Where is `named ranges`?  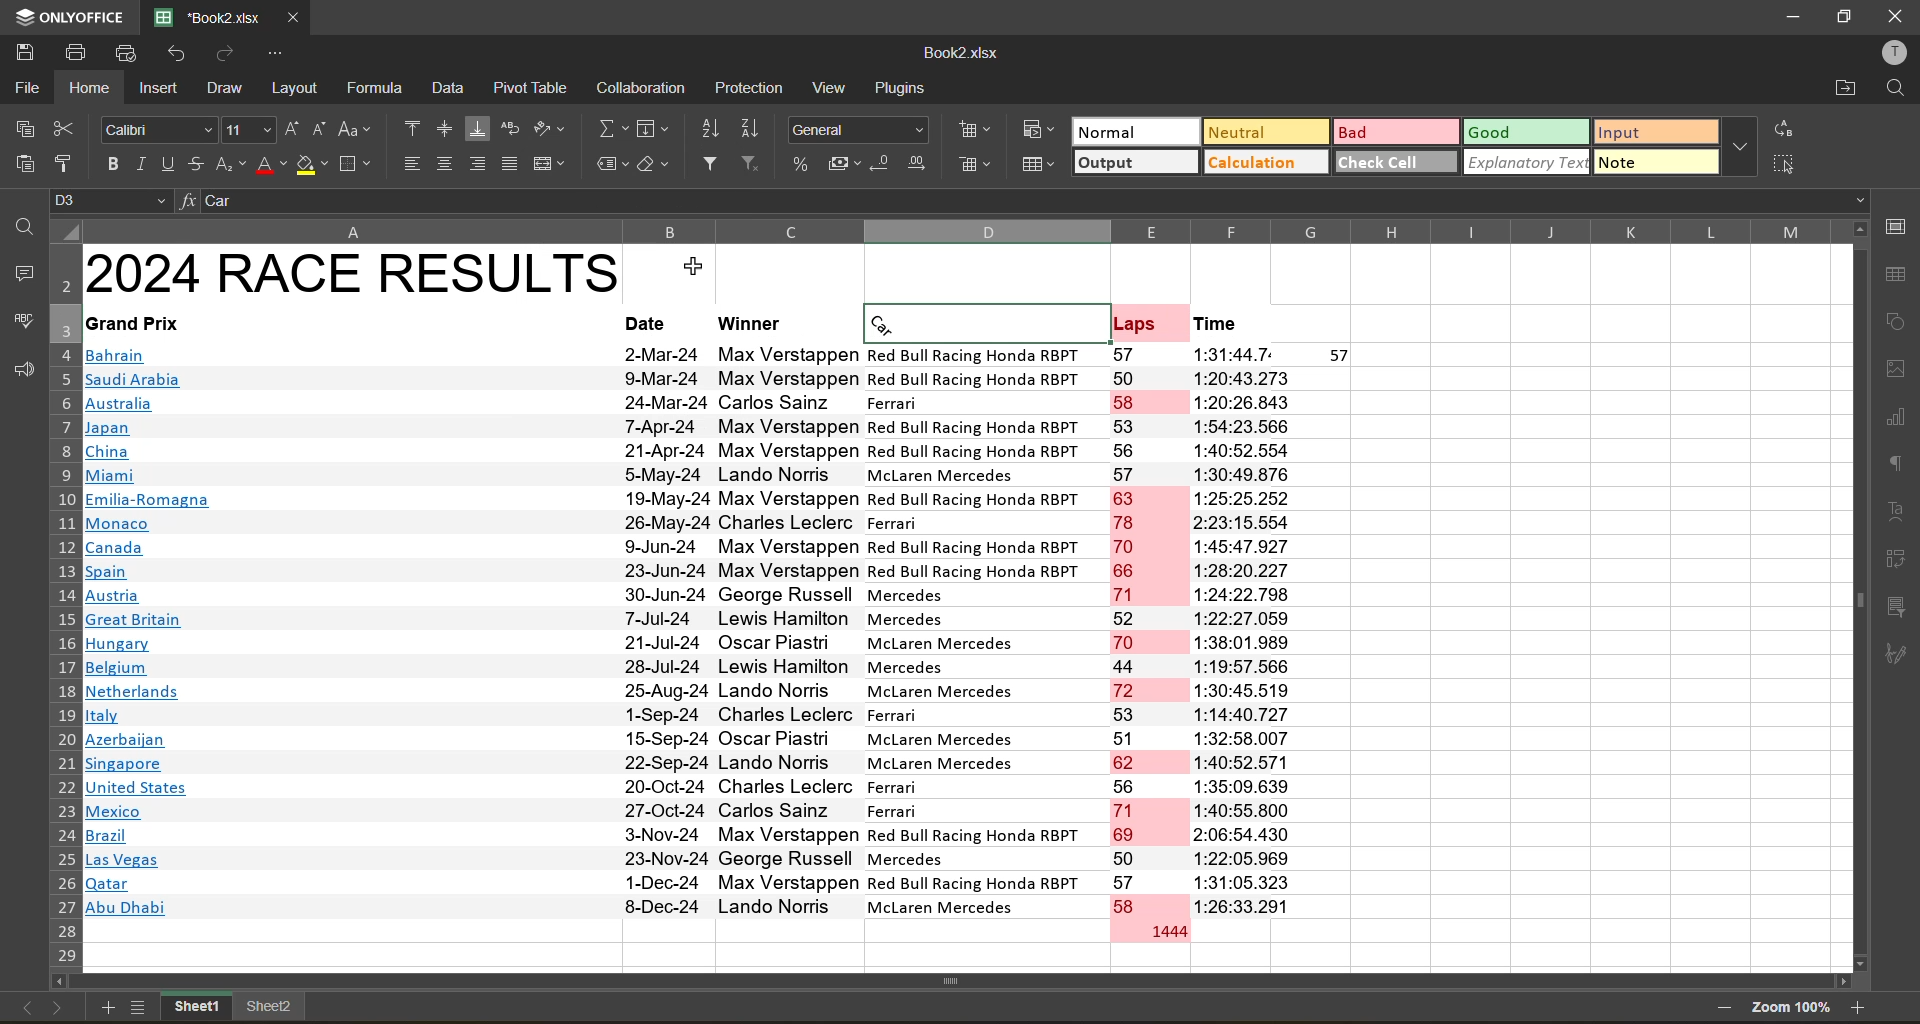 named ranges is located at coordinates (608, 165).